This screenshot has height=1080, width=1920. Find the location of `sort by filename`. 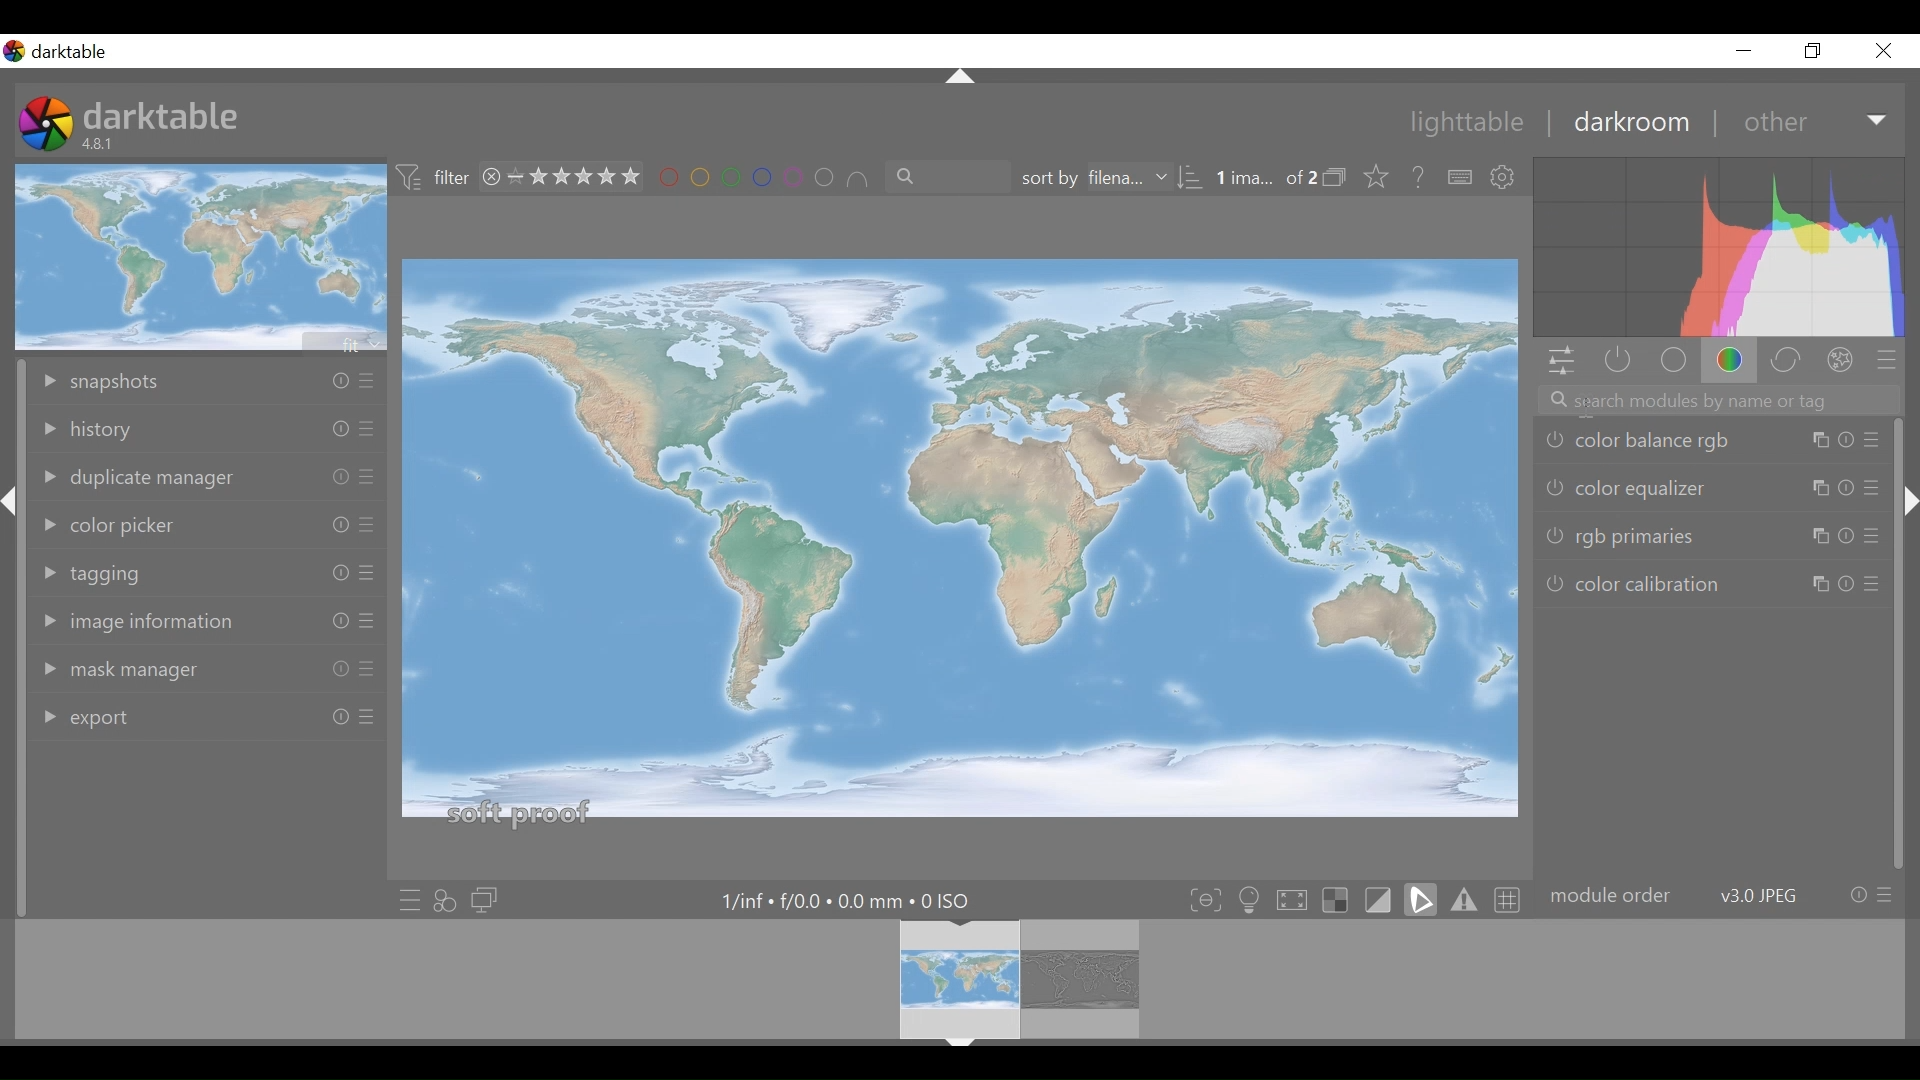

sort by filename is located at coordinates (1107, 175).